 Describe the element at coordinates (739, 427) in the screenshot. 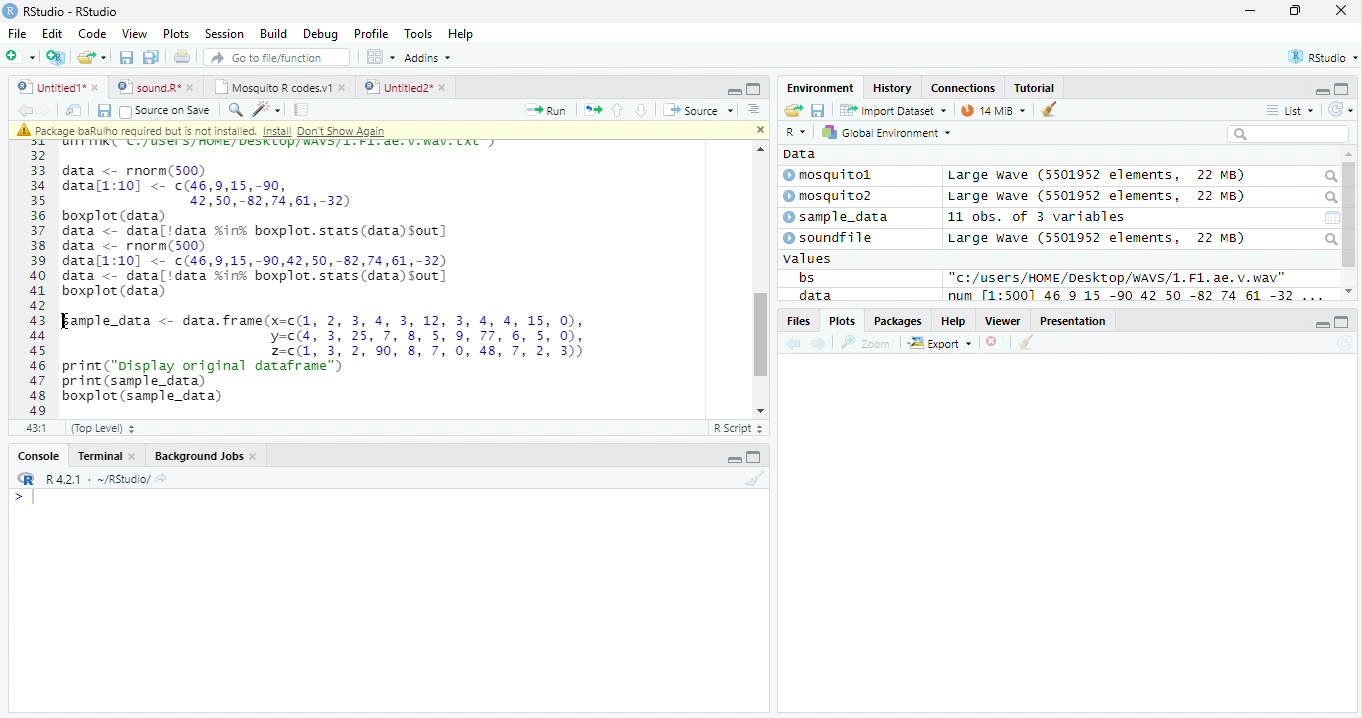

I see `R Script` at that location.